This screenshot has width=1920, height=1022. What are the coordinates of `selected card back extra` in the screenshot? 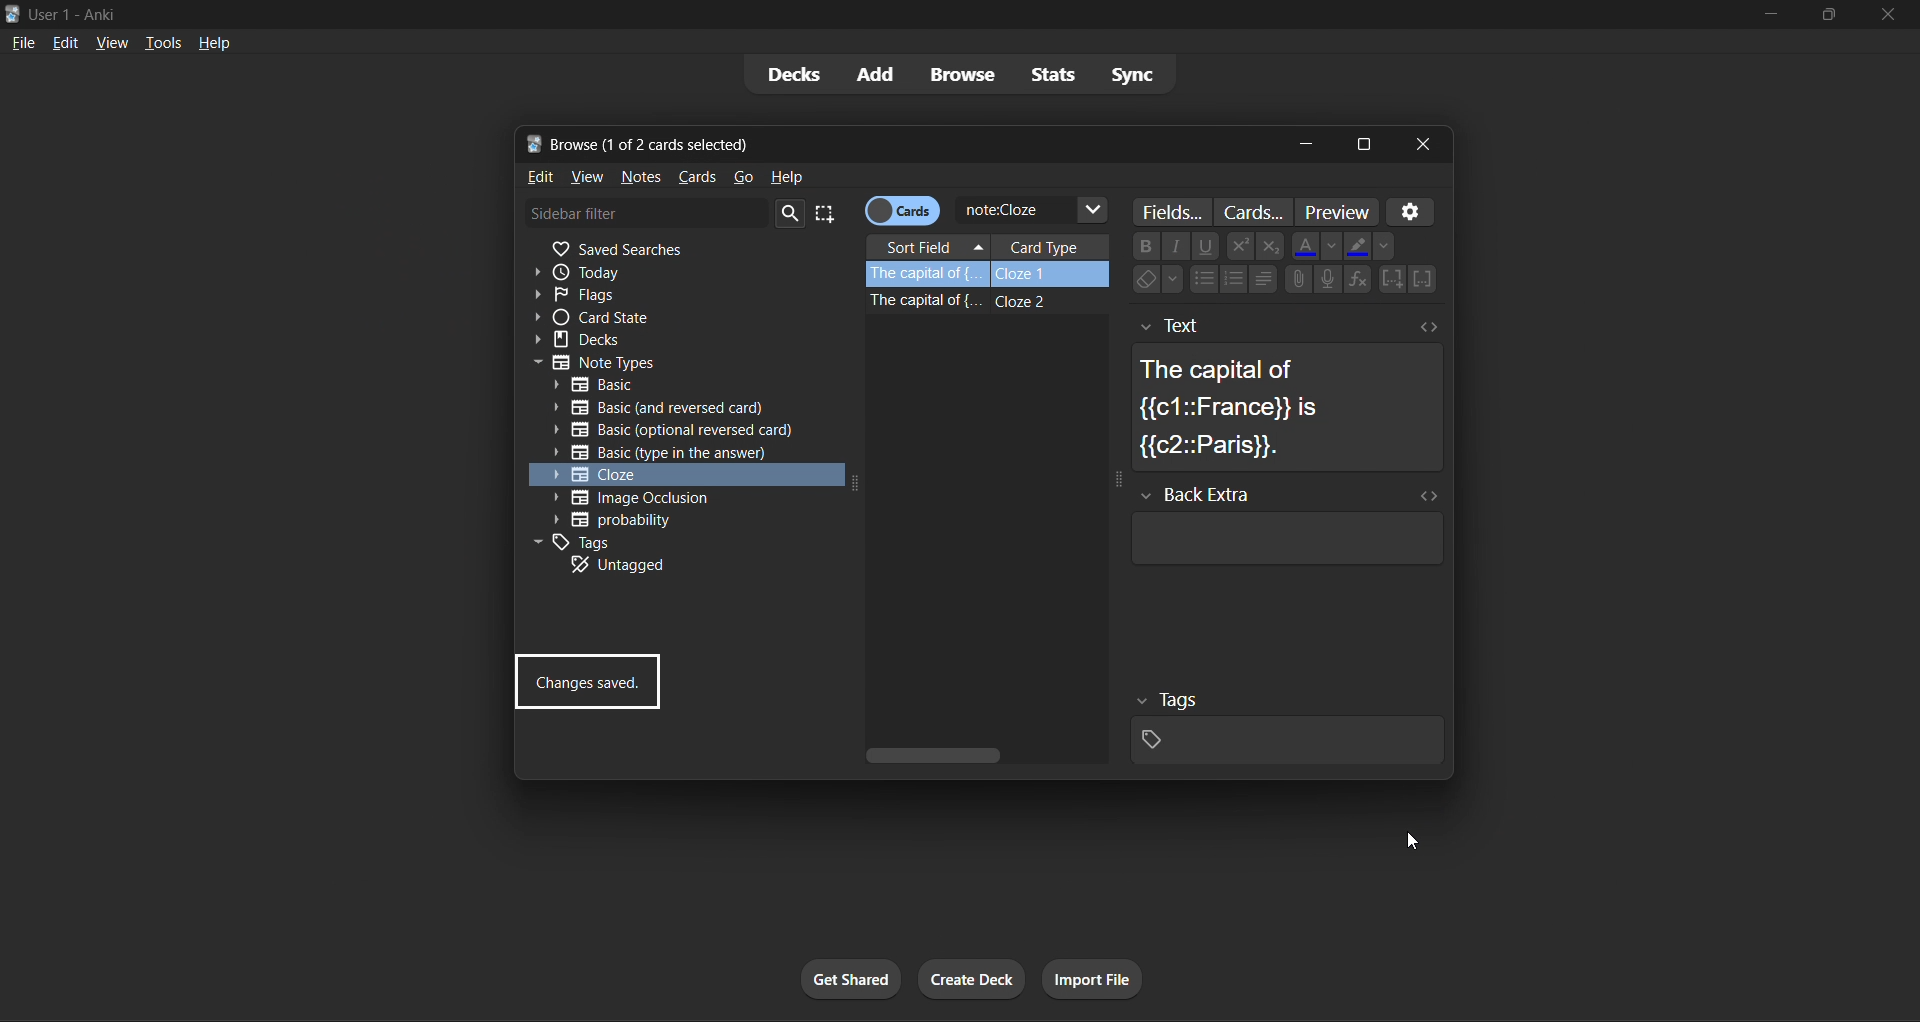 It's located at (1283, 525).